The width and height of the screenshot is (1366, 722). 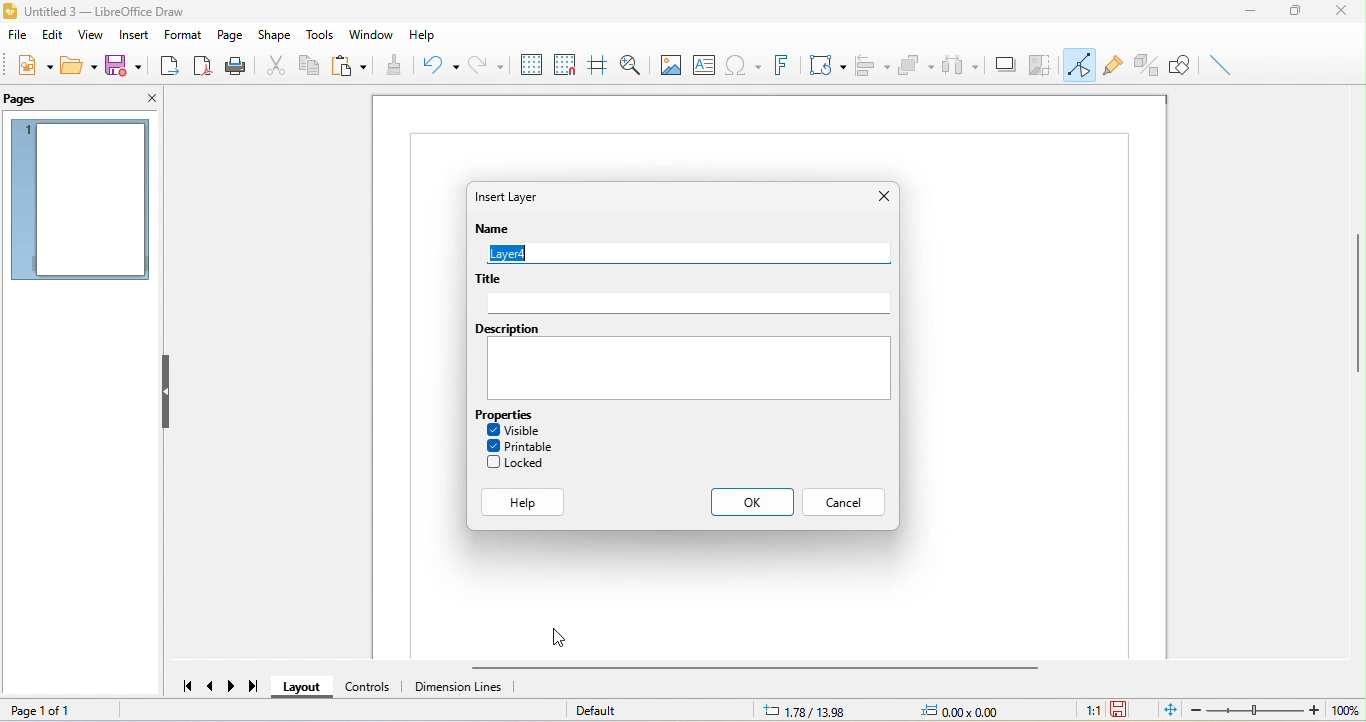 I want to click on pages, so click(x=33, y=101).